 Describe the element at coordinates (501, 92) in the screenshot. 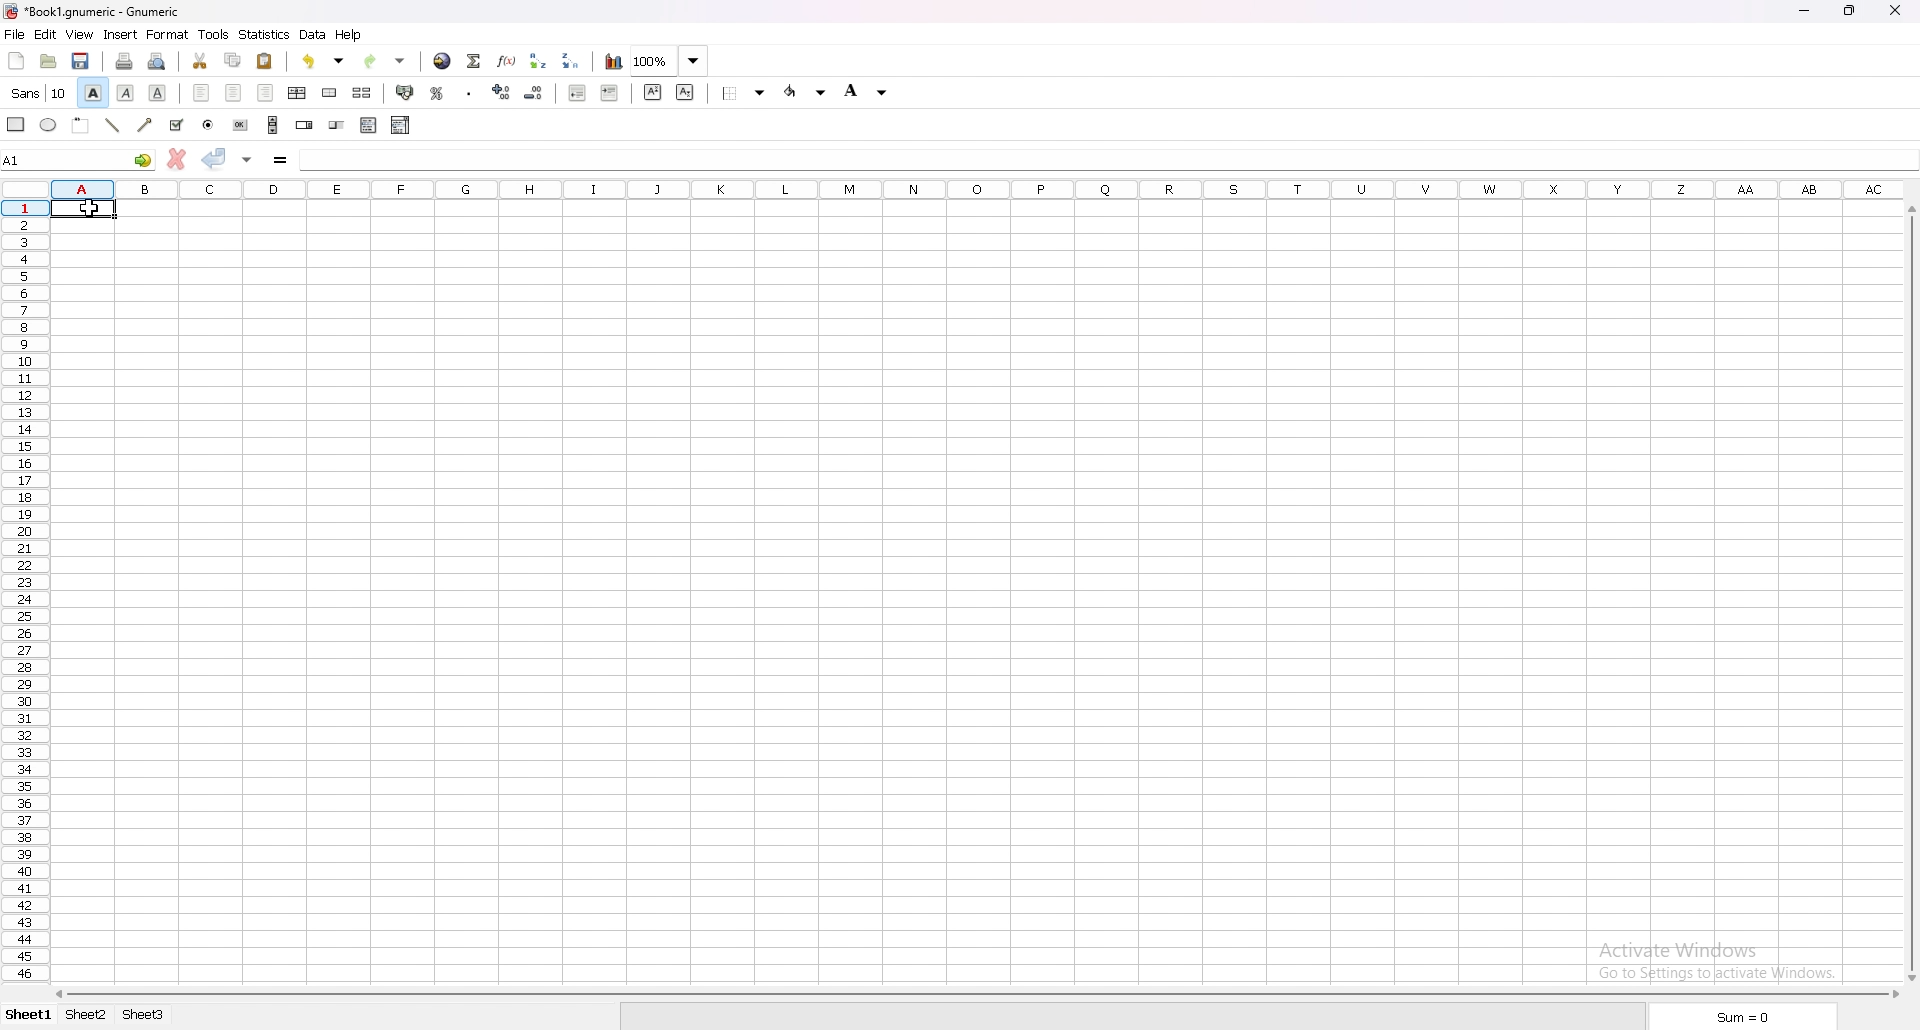

I see `increase decimal` at that location.